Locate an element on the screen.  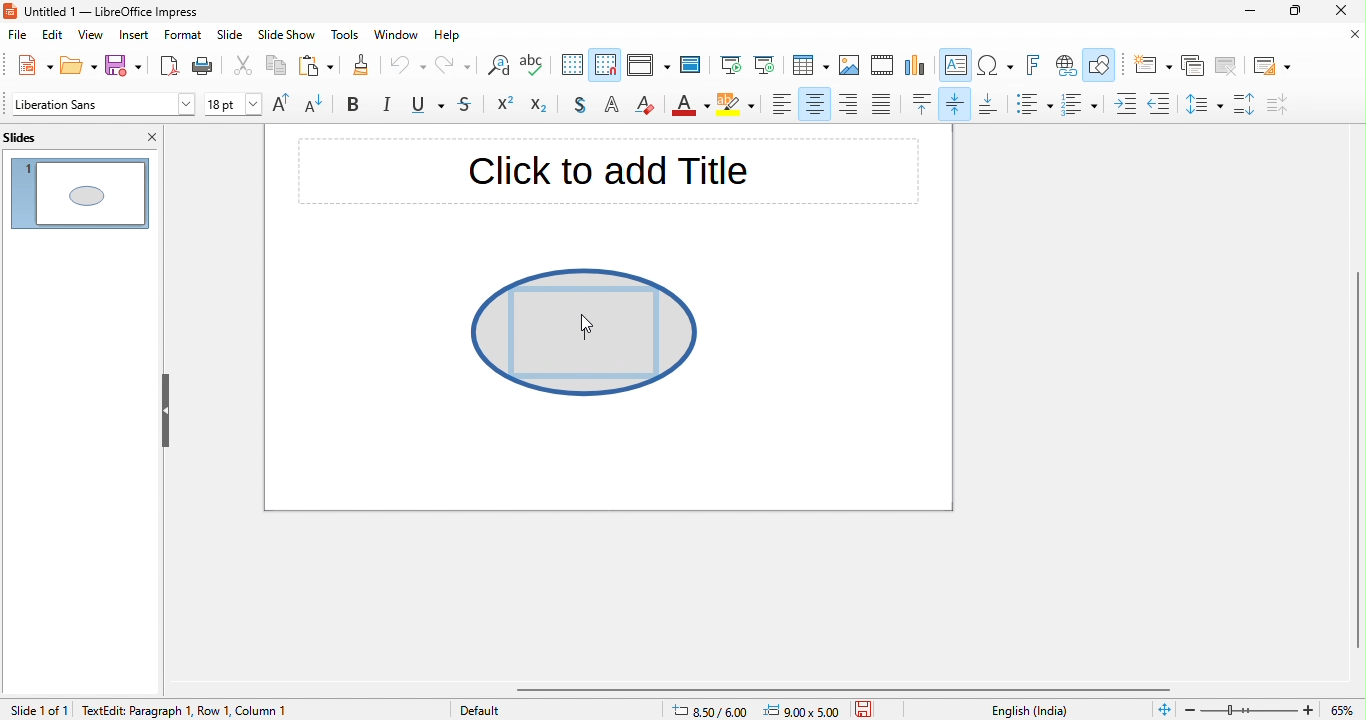
zoom is located at coordinates (1273, 708).